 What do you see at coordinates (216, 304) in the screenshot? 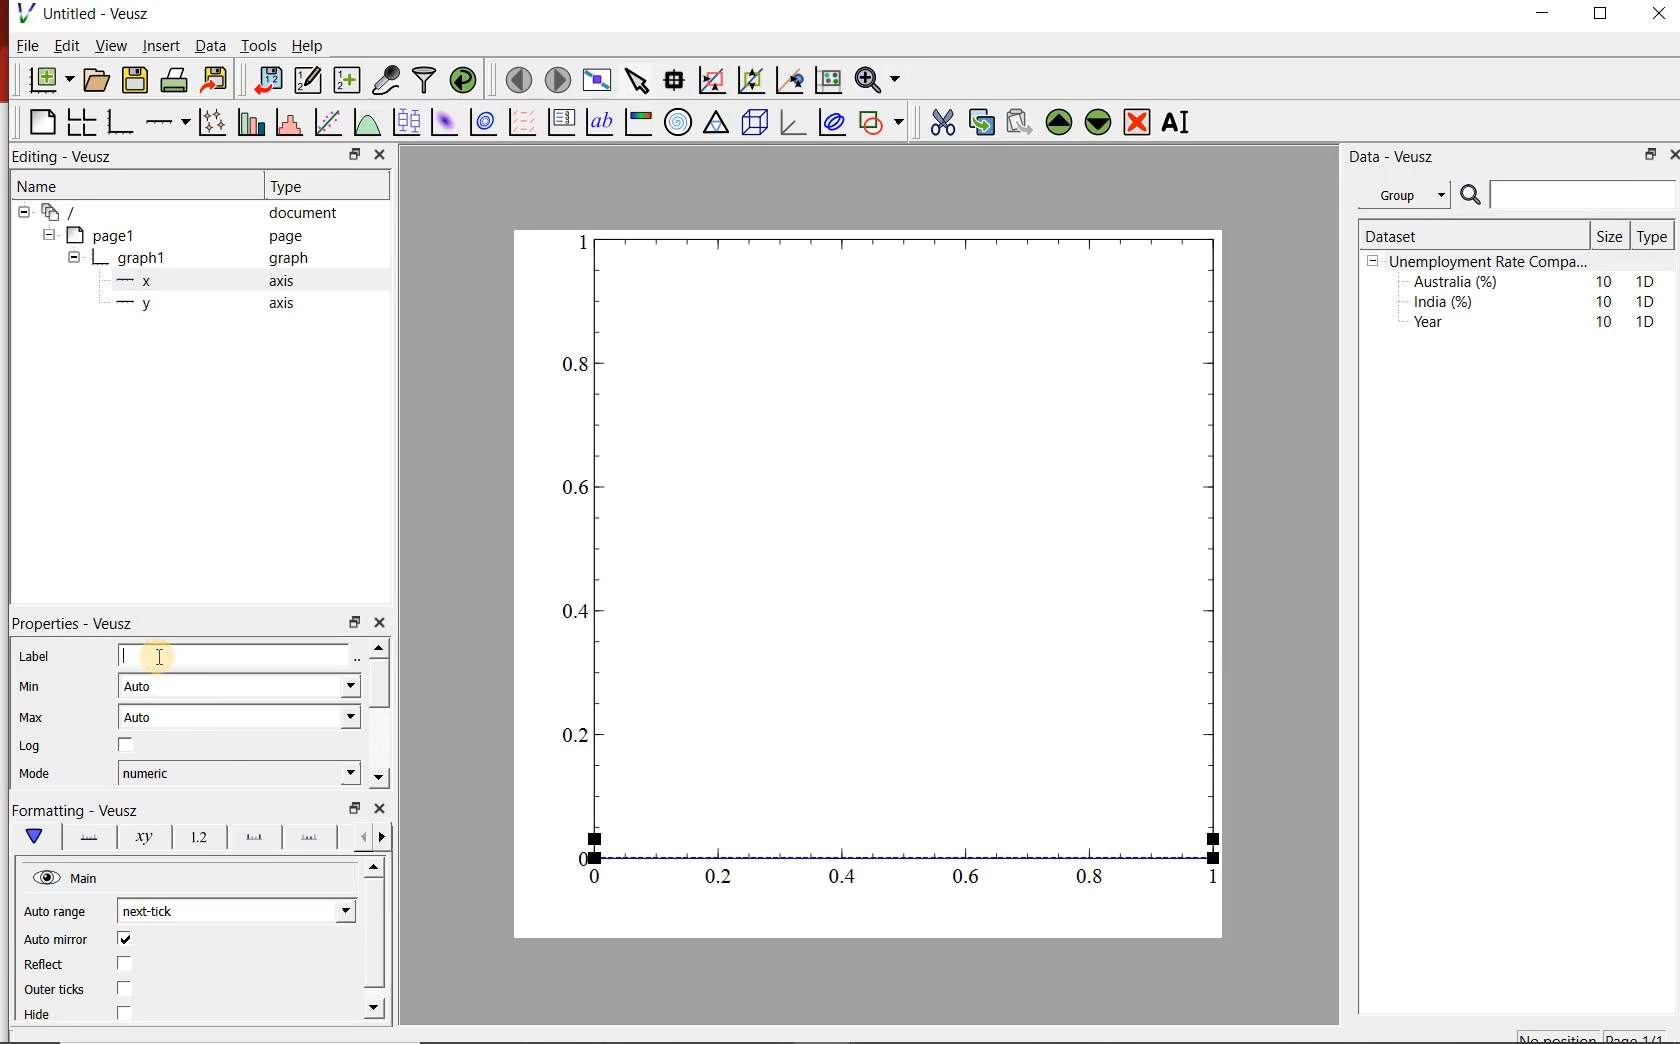
I see `y axis` at bounding box center [216, 304].